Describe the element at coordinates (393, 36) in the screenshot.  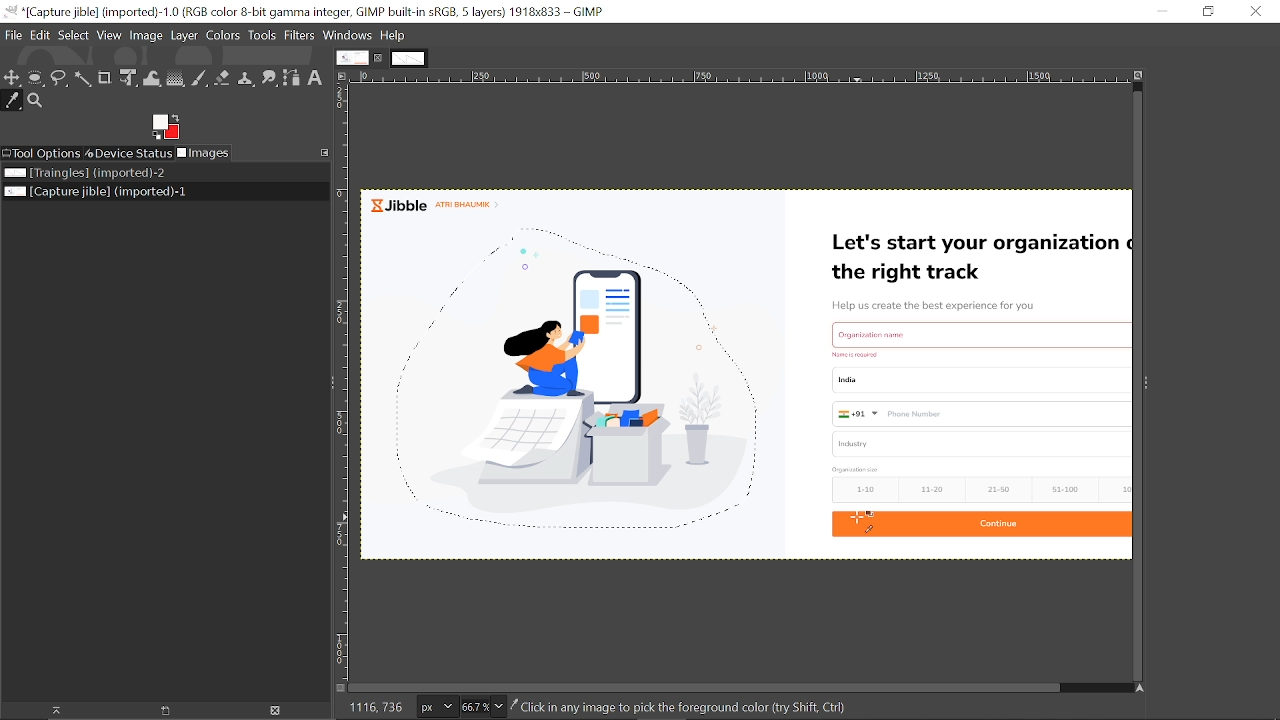
I see `Help` at that location.